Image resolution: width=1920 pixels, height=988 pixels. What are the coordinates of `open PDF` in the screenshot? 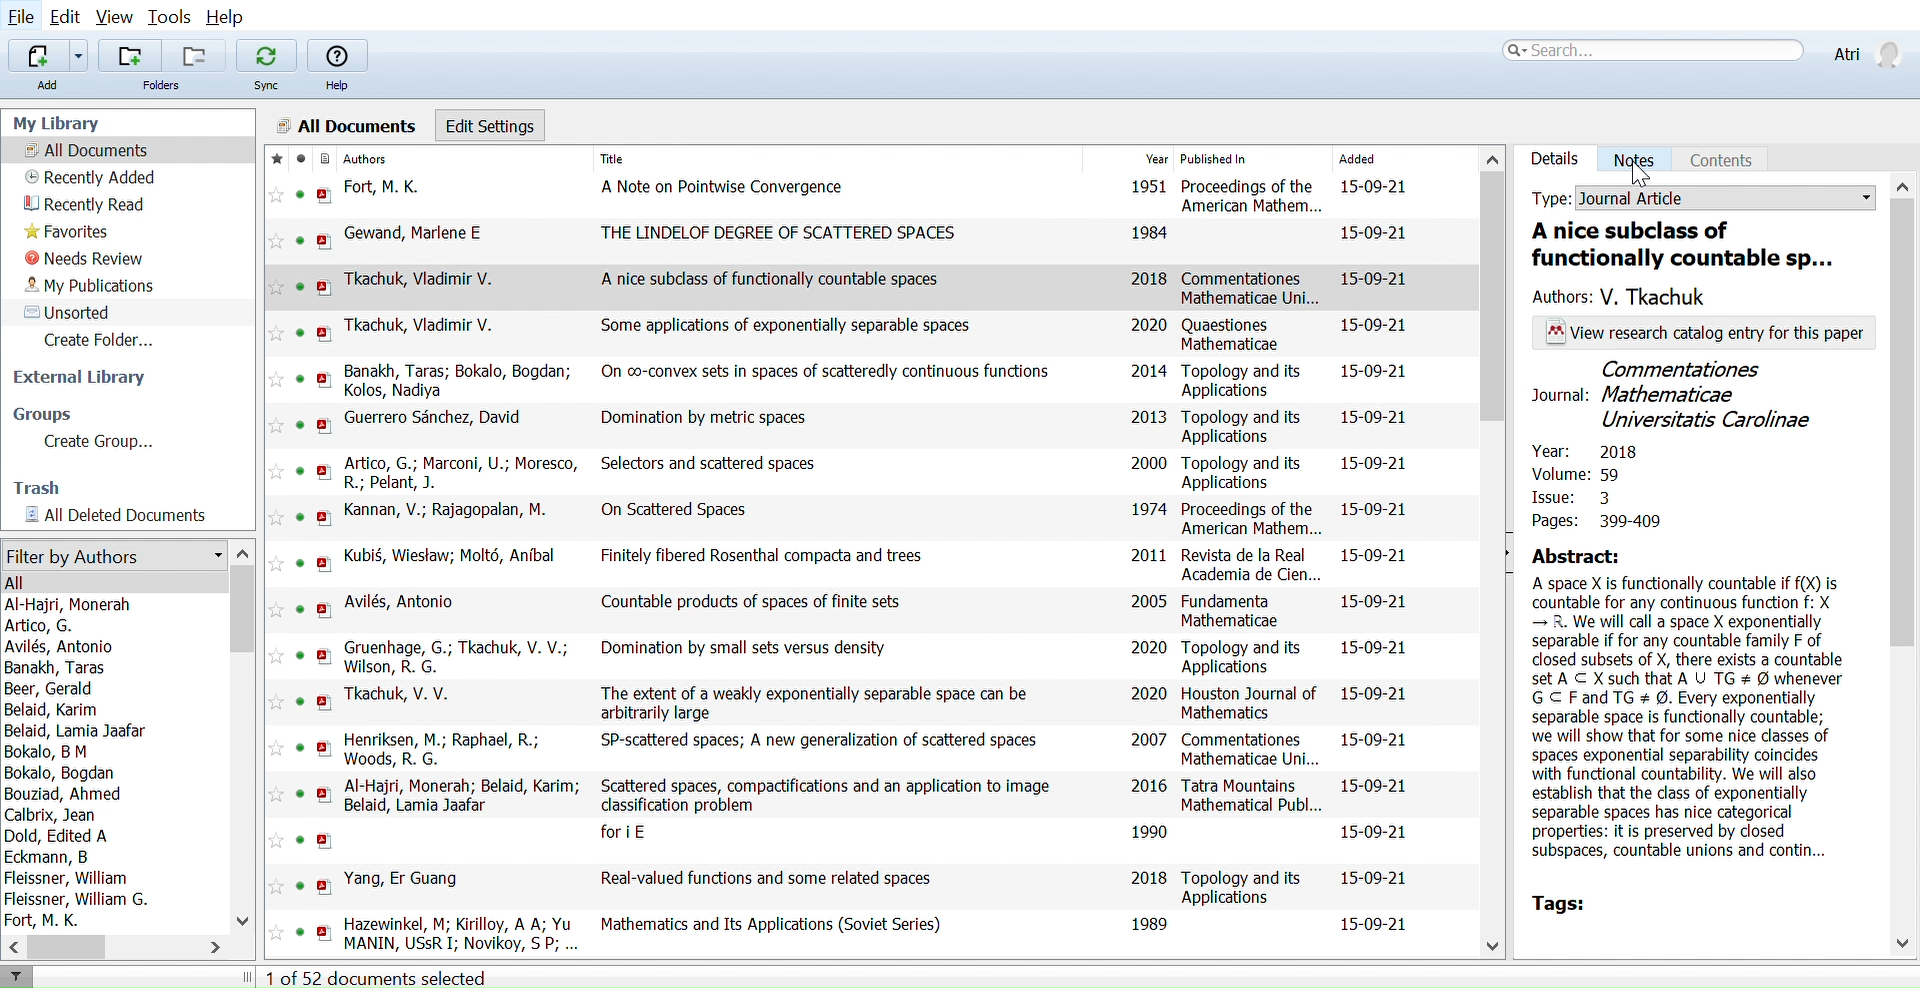 It's located at (324, 610).